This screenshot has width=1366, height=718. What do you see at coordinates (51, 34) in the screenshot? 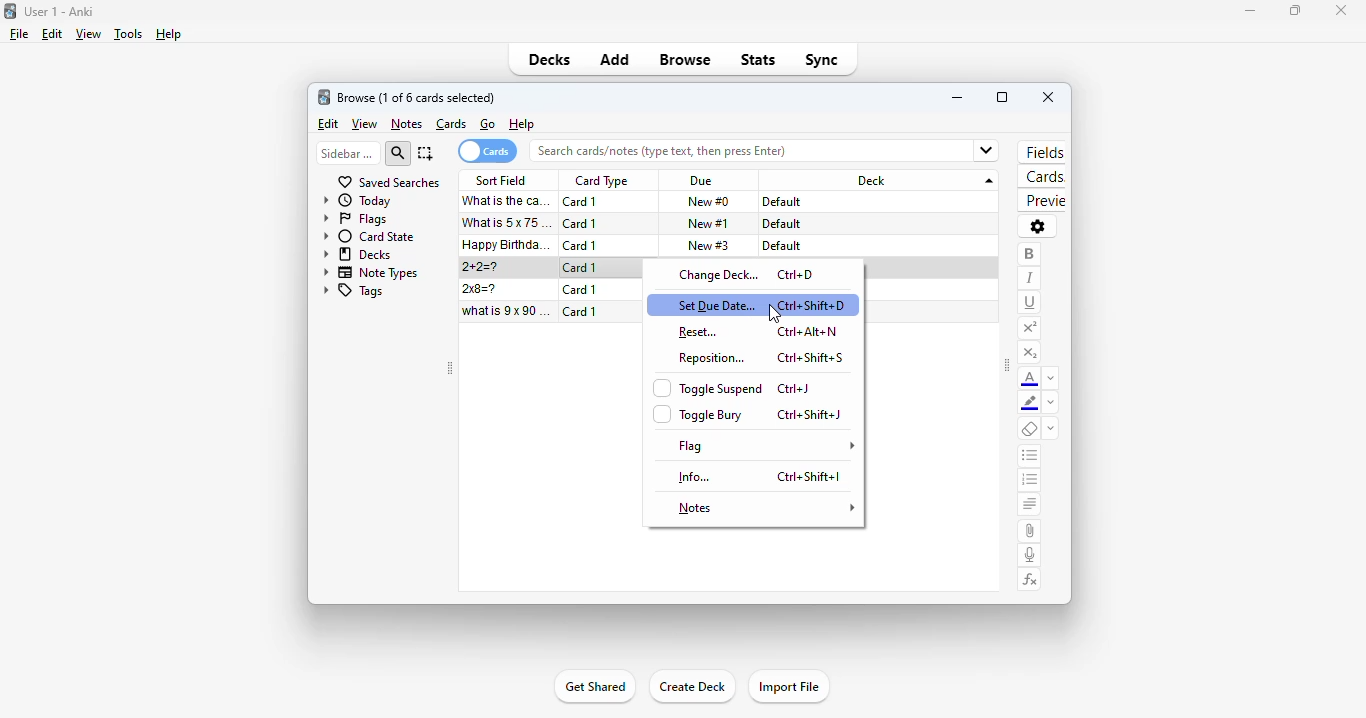
I see `edit` at bounding box center [51, 34].